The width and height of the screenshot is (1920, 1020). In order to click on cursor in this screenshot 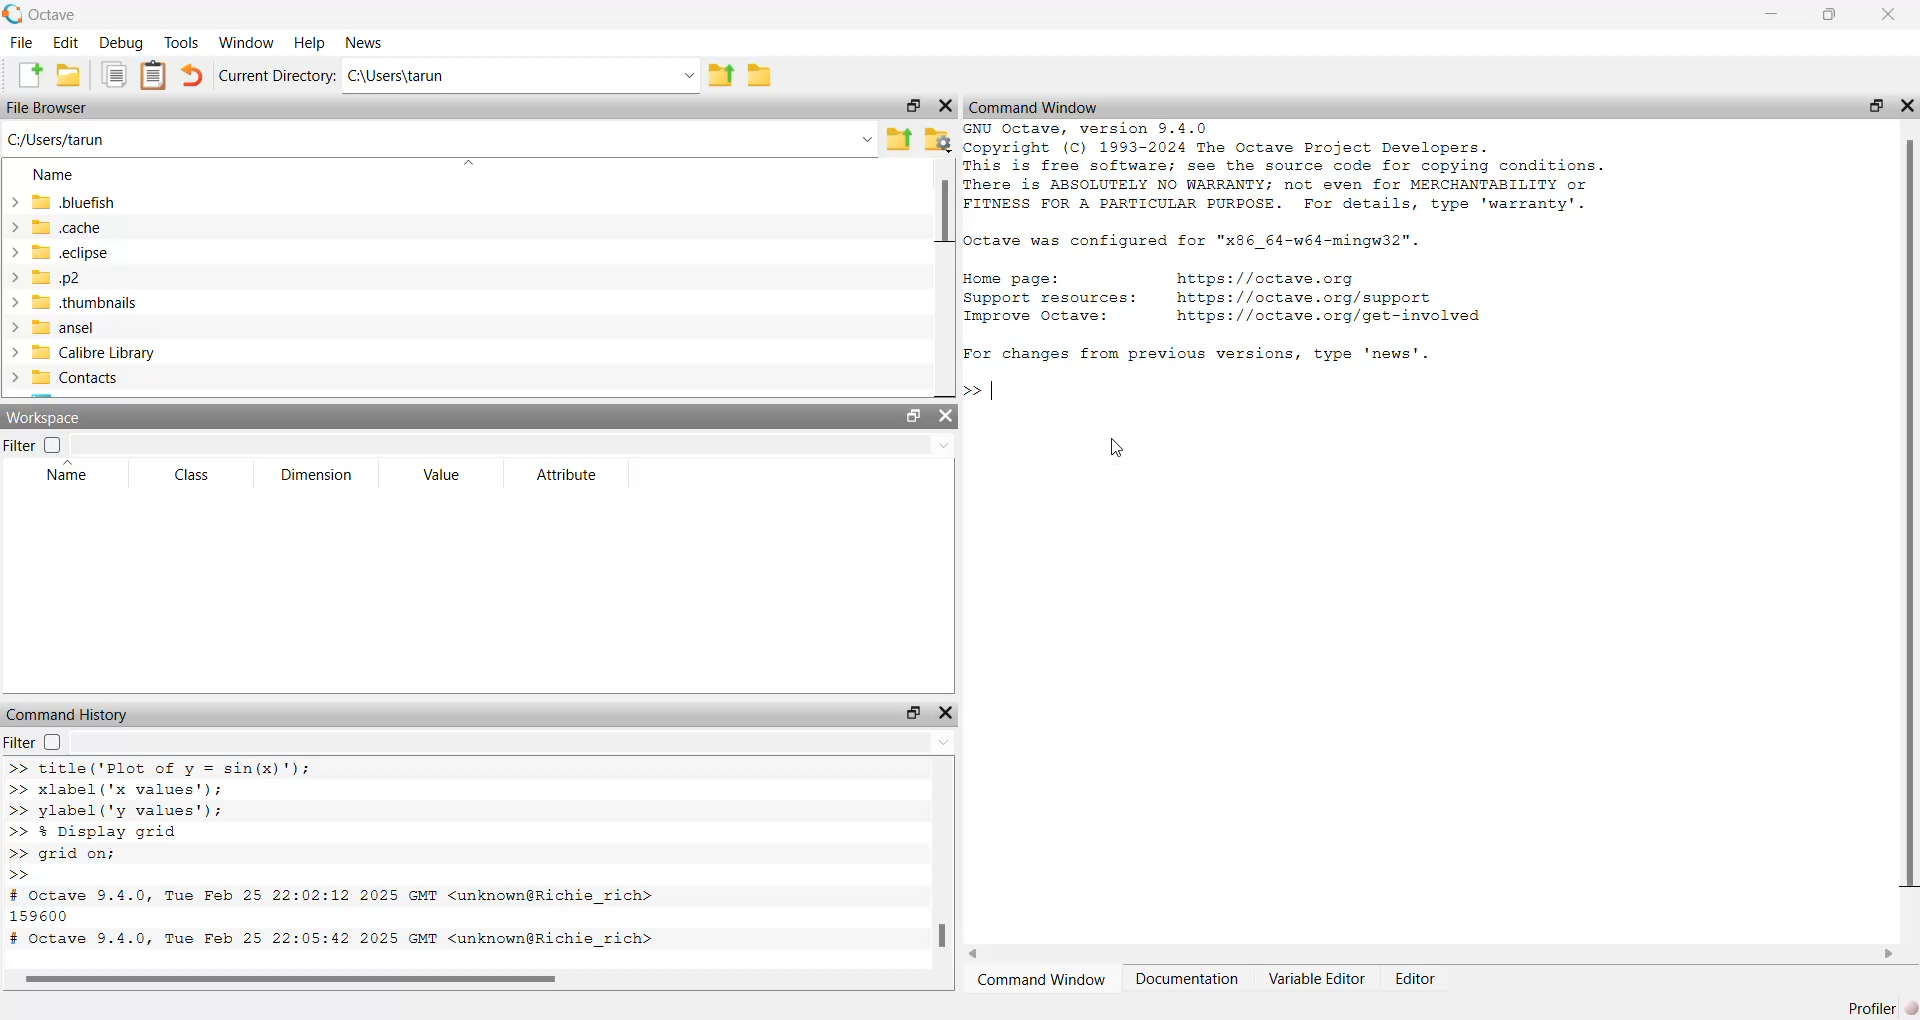, I will do `click(1114, 448)`.